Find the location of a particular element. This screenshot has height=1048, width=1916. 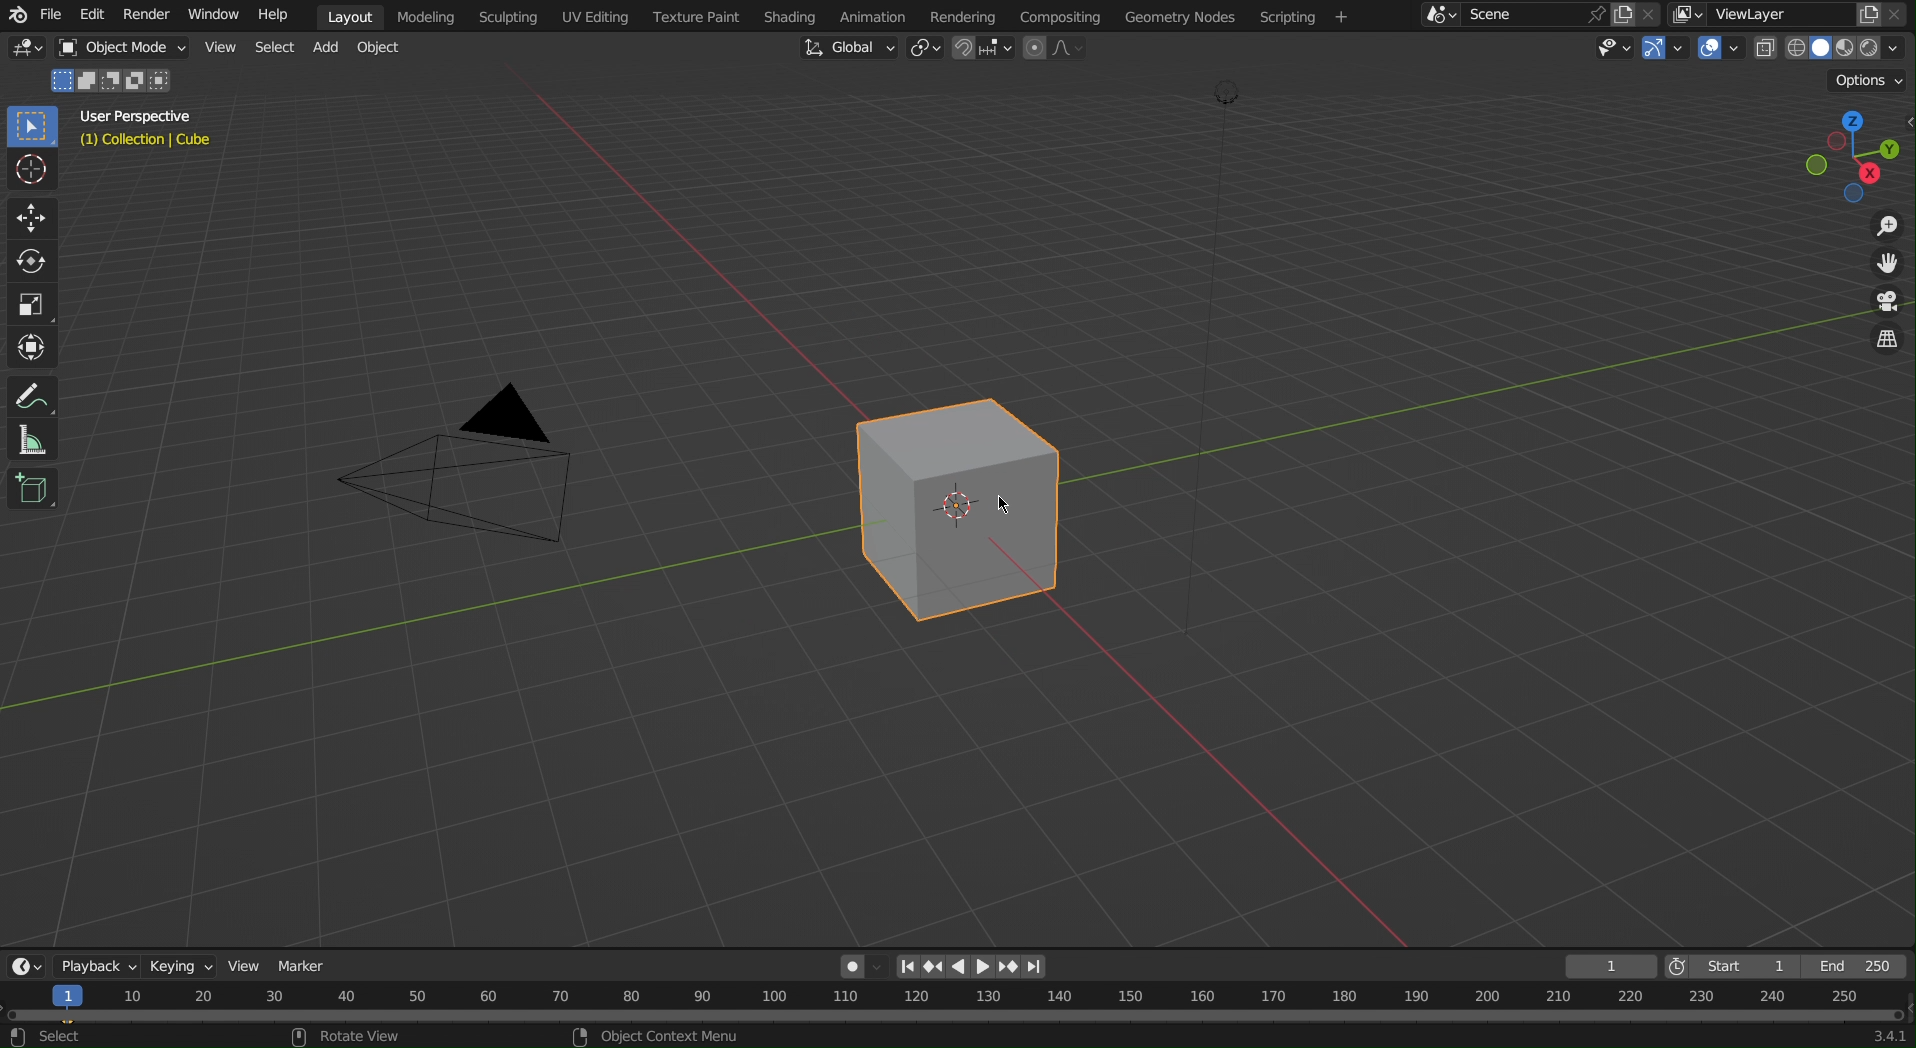

Scale is located at coordinates (31, 307).